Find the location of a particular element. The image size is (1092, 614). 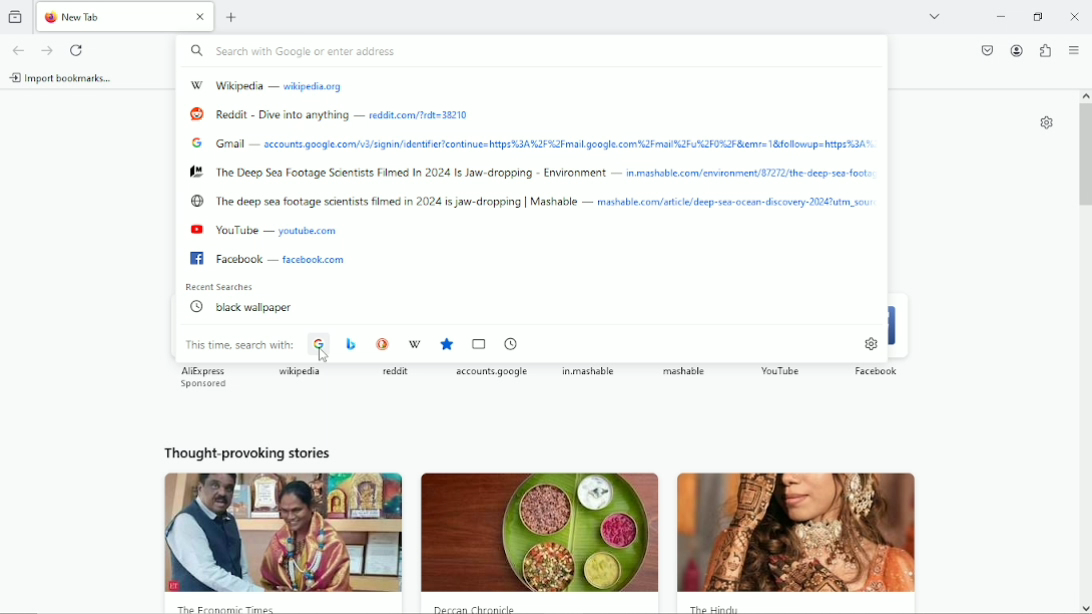

wikipedia logo is located at coordinates (195, 83).